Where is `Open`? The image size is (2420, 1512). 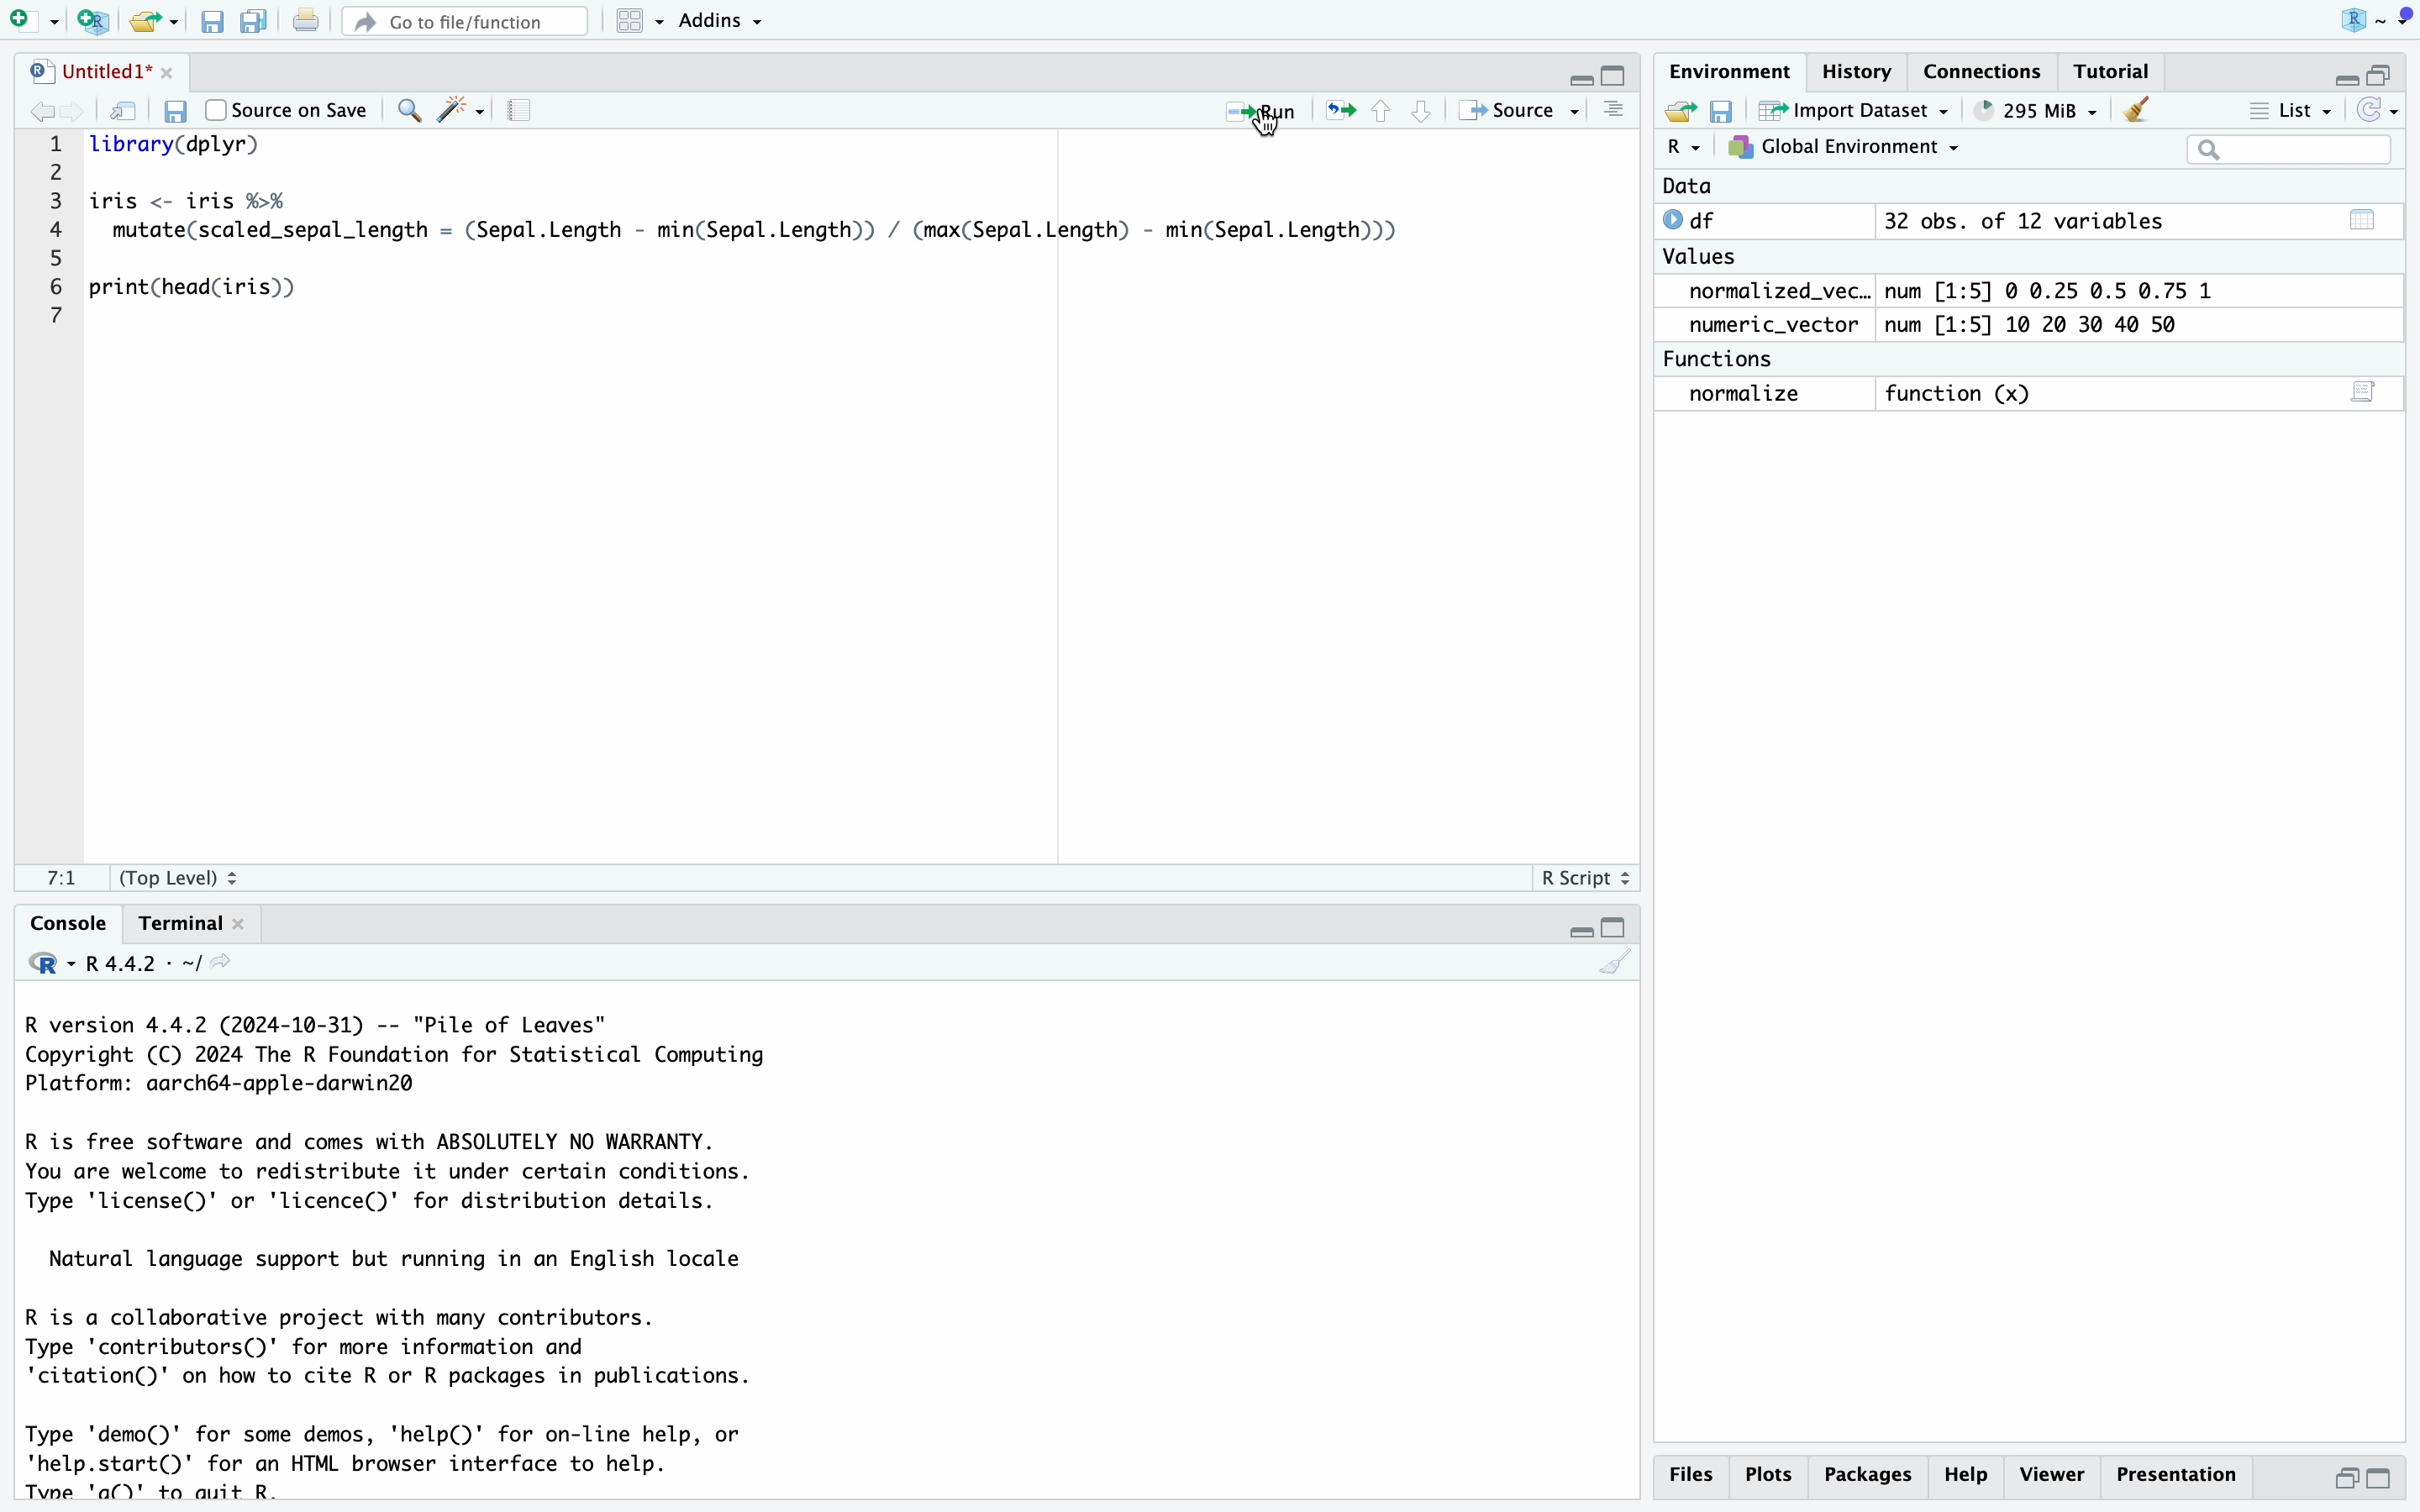
Open is located at coordinates (1676, 109).